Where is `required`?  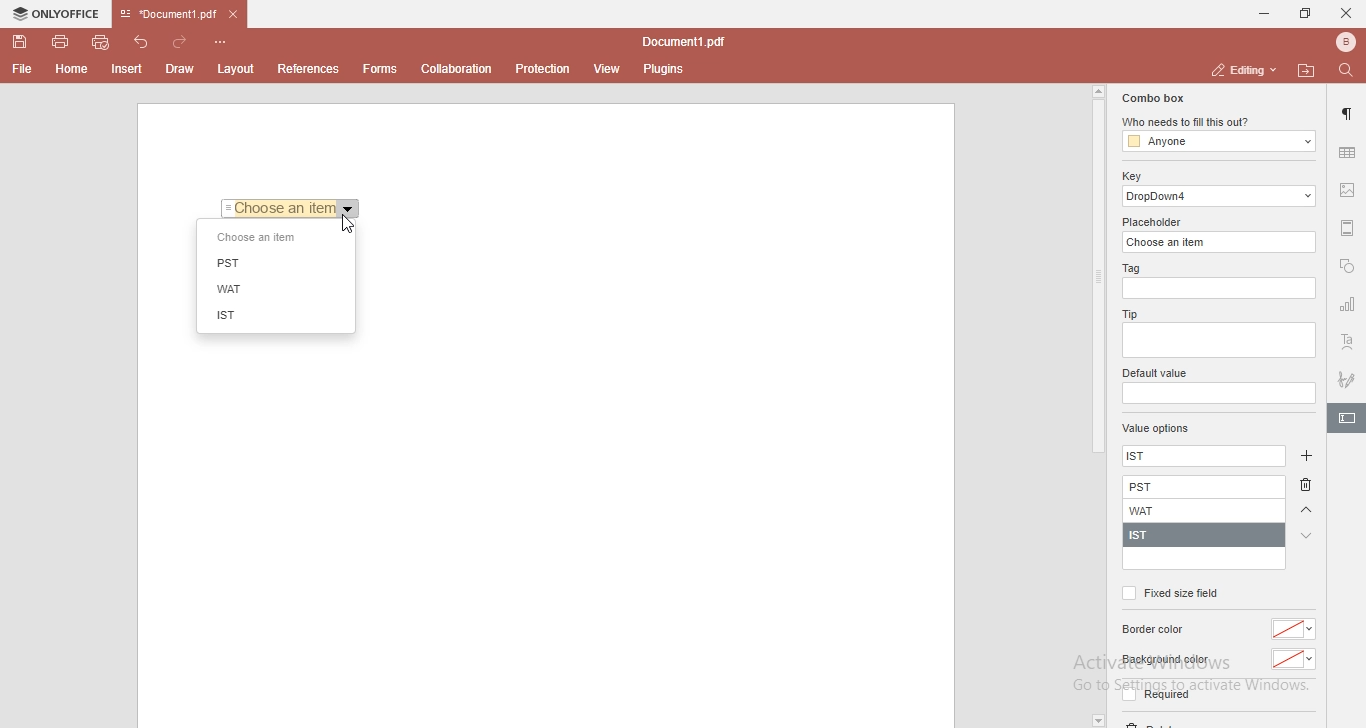 required is located at coordinates (1154, 698).